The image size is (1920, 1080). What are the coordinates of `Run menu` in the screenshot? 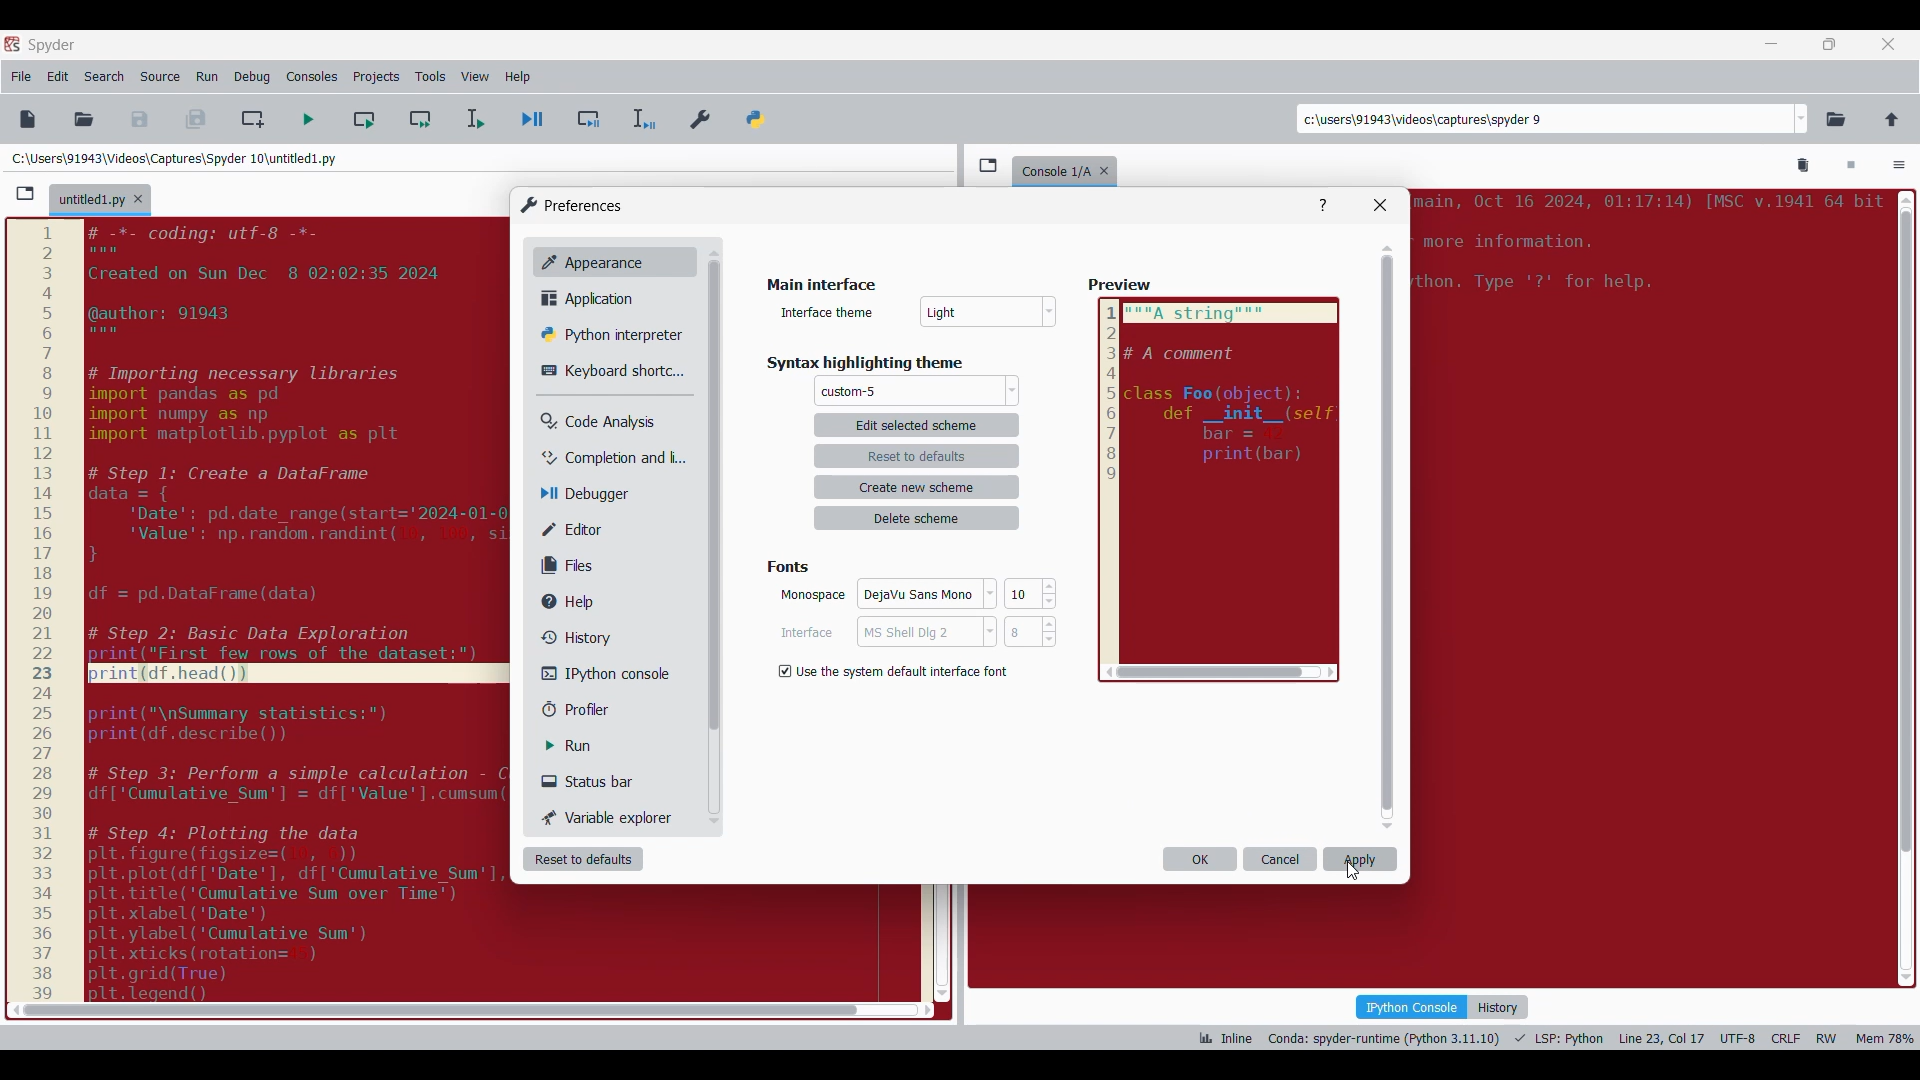 It's located at (207, 77).